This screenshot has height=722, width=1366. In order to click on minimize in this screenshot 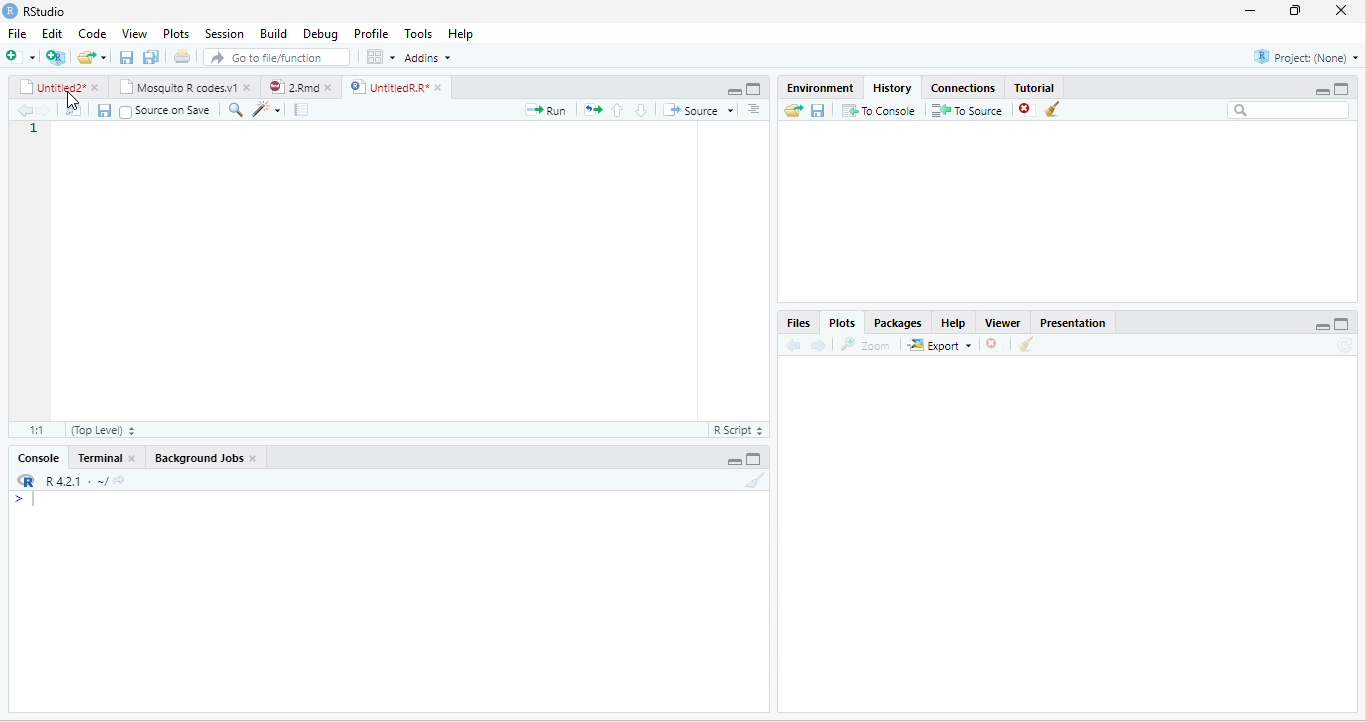, I will do `click(734, 460)`.